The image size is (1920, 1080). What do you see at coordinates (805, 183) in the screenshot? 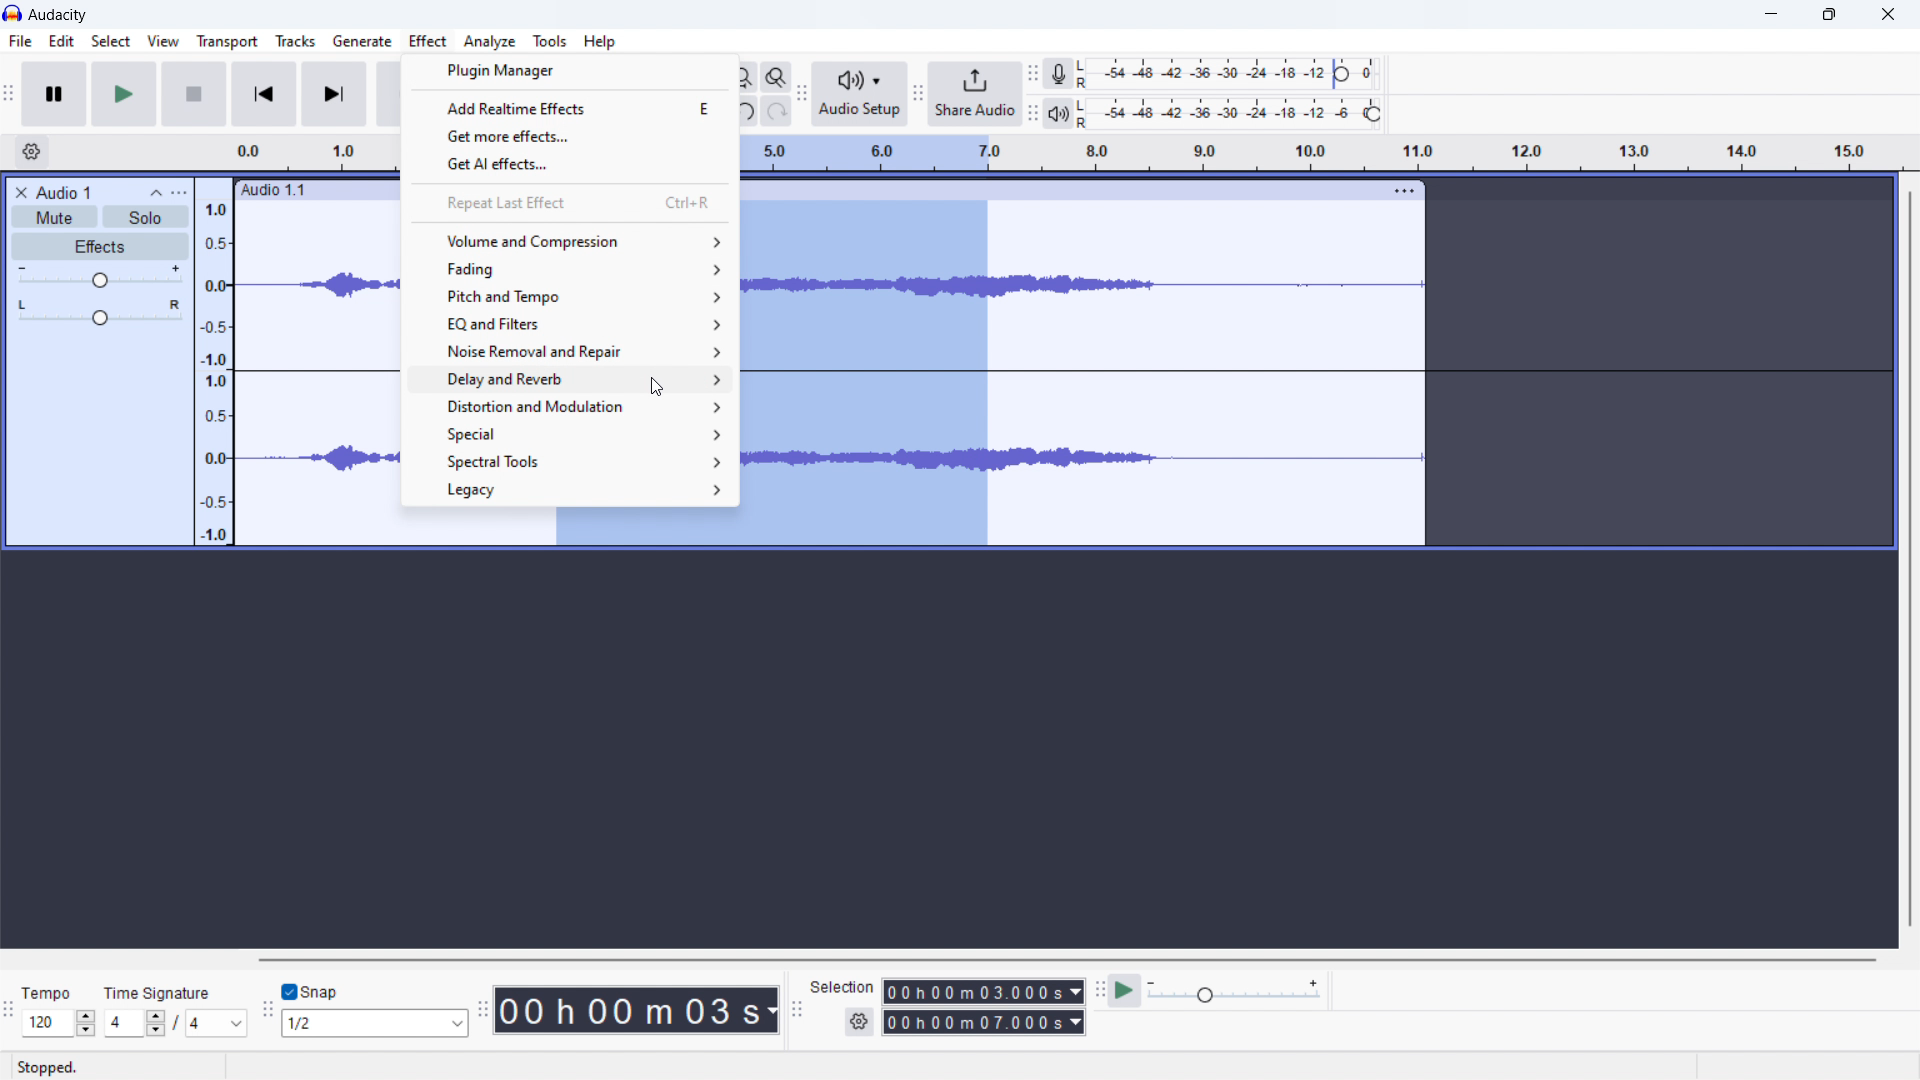
I see `Audio 1.1` at bounding box center [805, 183].